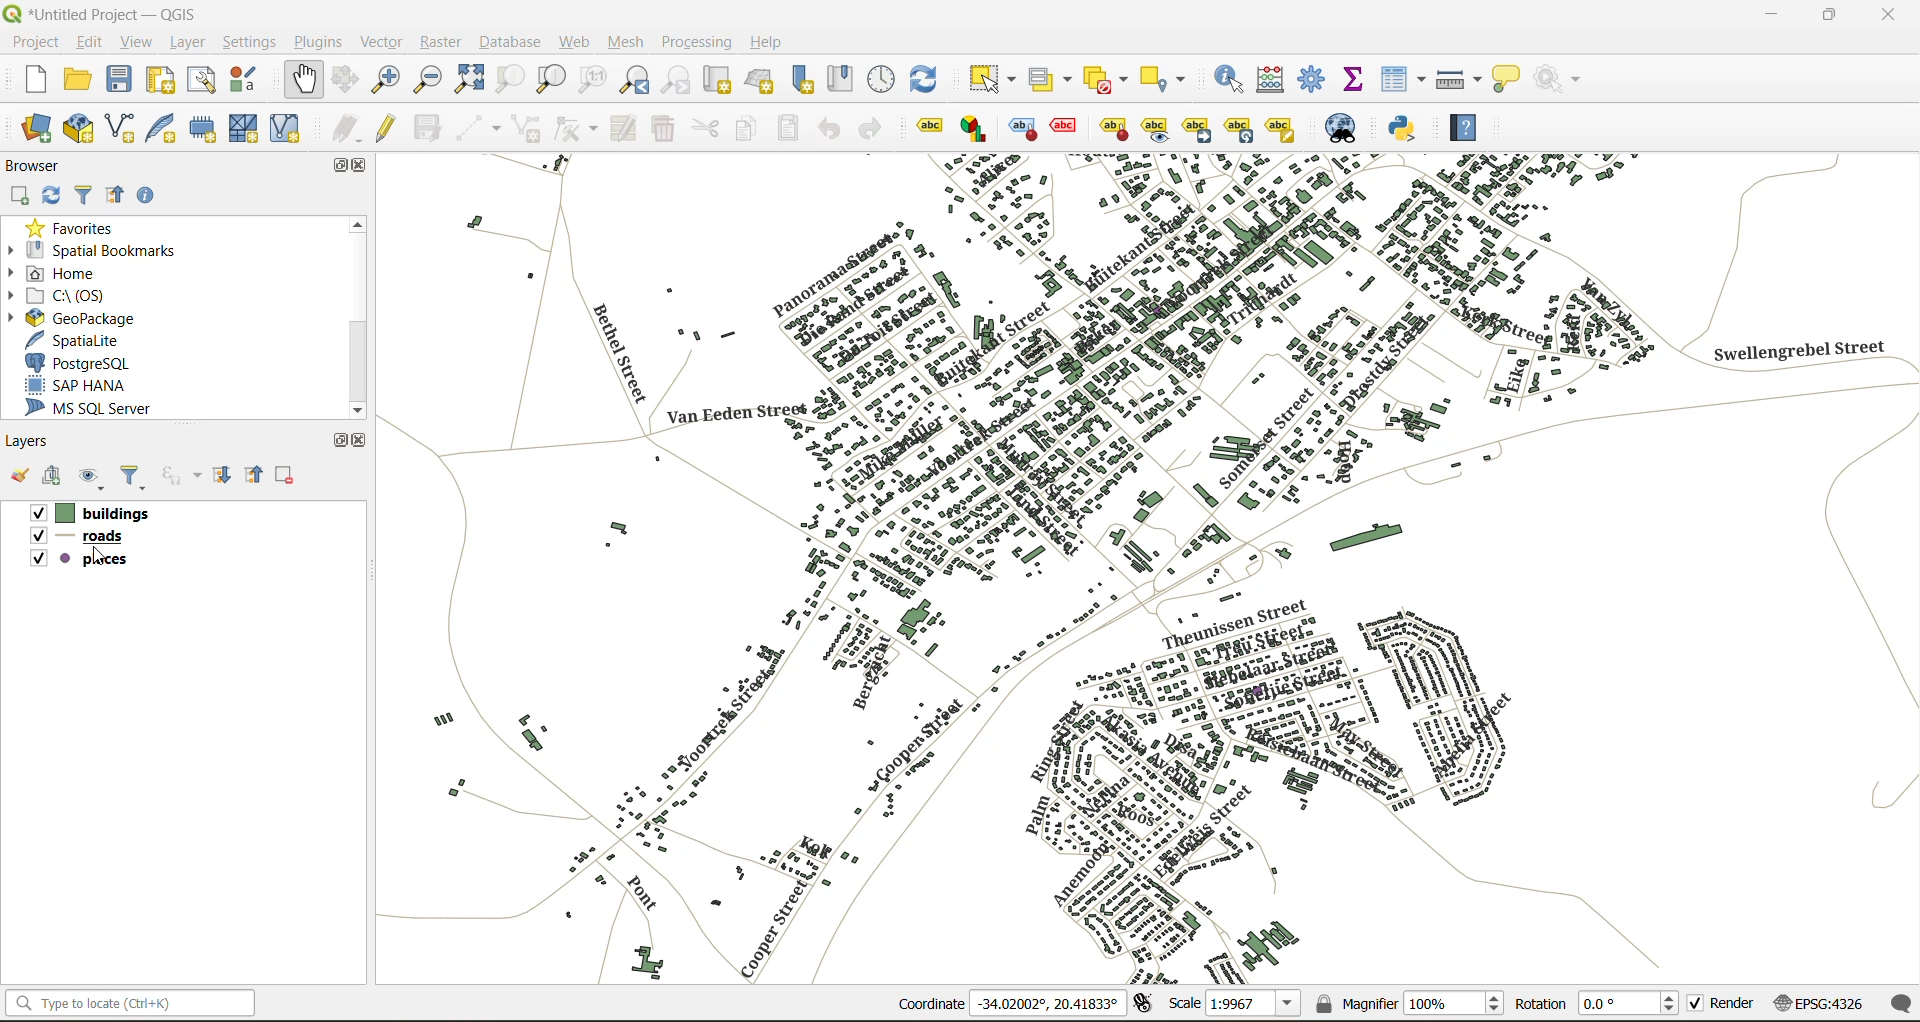 The height and width of the screenshot is (1022, 1920). Describe the element at coordinates (348, 128) in the screenshot. I see `edits` at that location.